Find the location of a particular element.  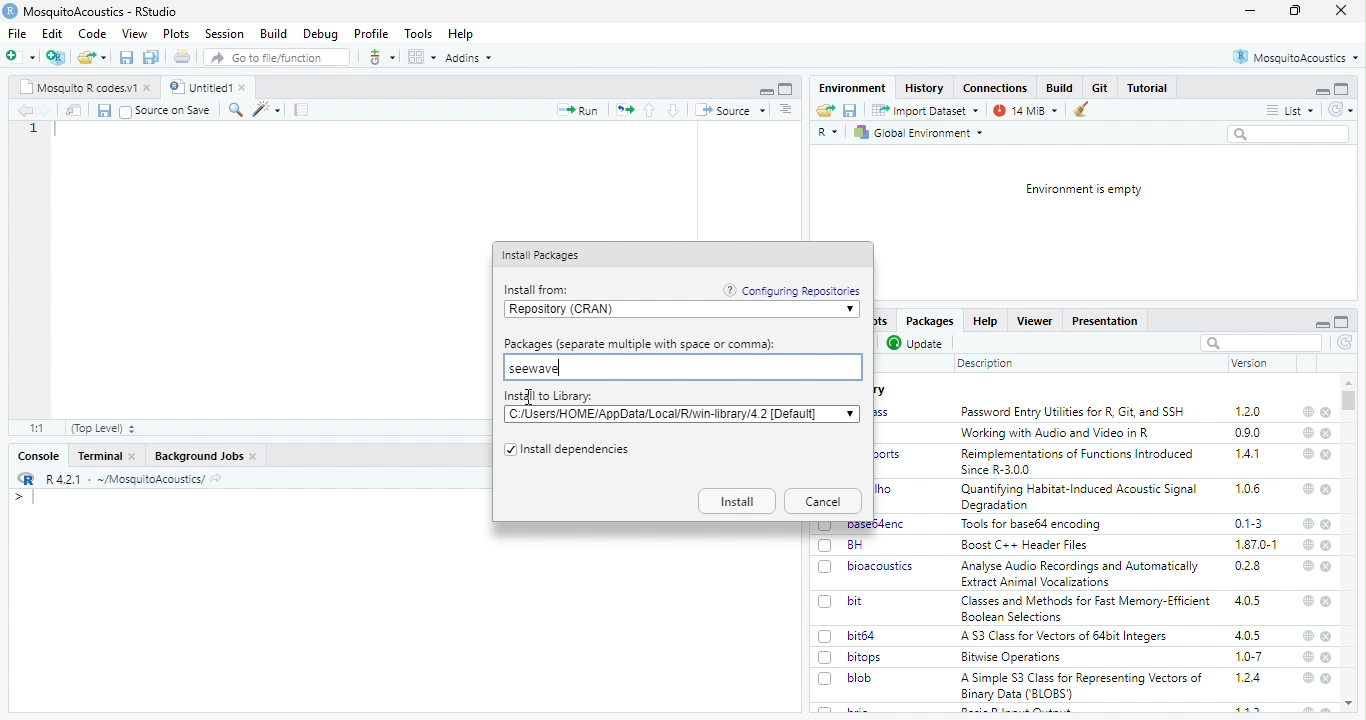

find is located at coordinates (237, 110).